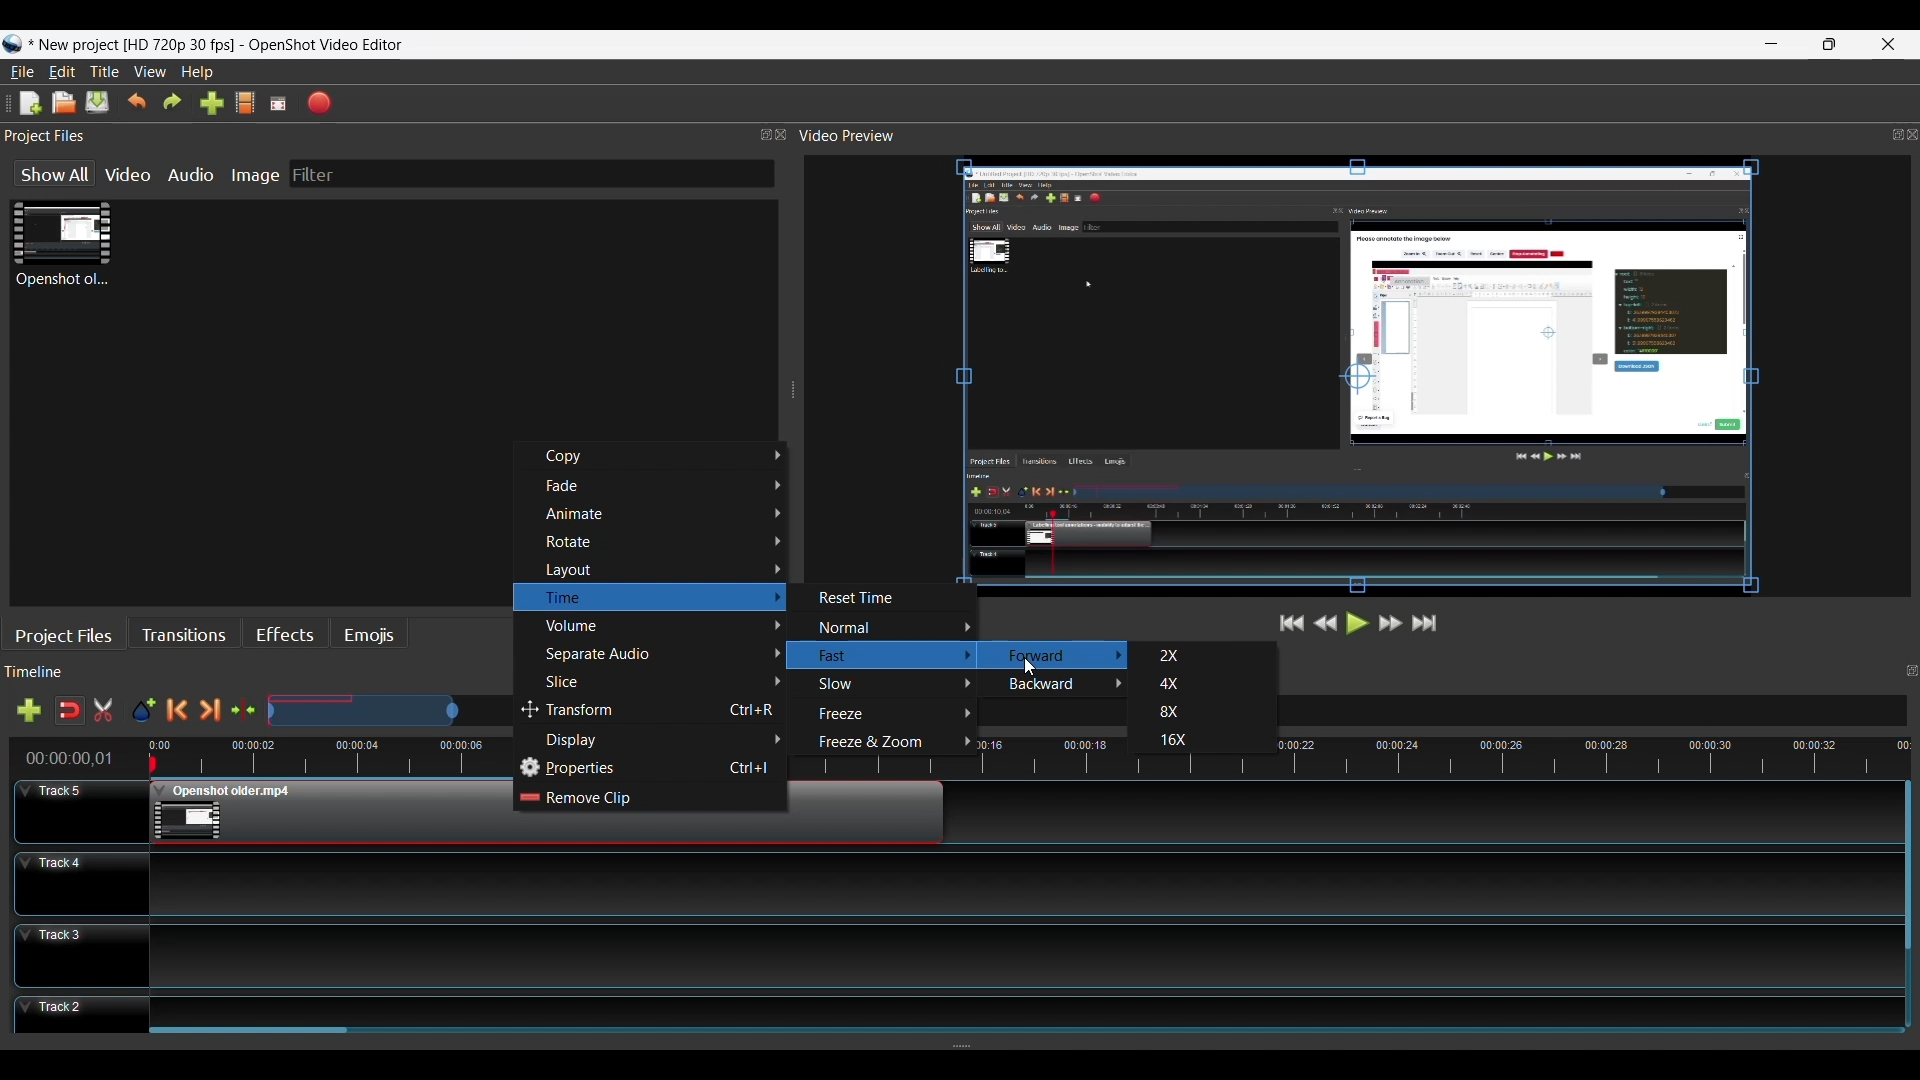 The width and height of the screenshot is (1920, 1080). What do you see at coordinates (61, 248) in the screenshot?
I see `Clip` at bounding box center [61, 248].